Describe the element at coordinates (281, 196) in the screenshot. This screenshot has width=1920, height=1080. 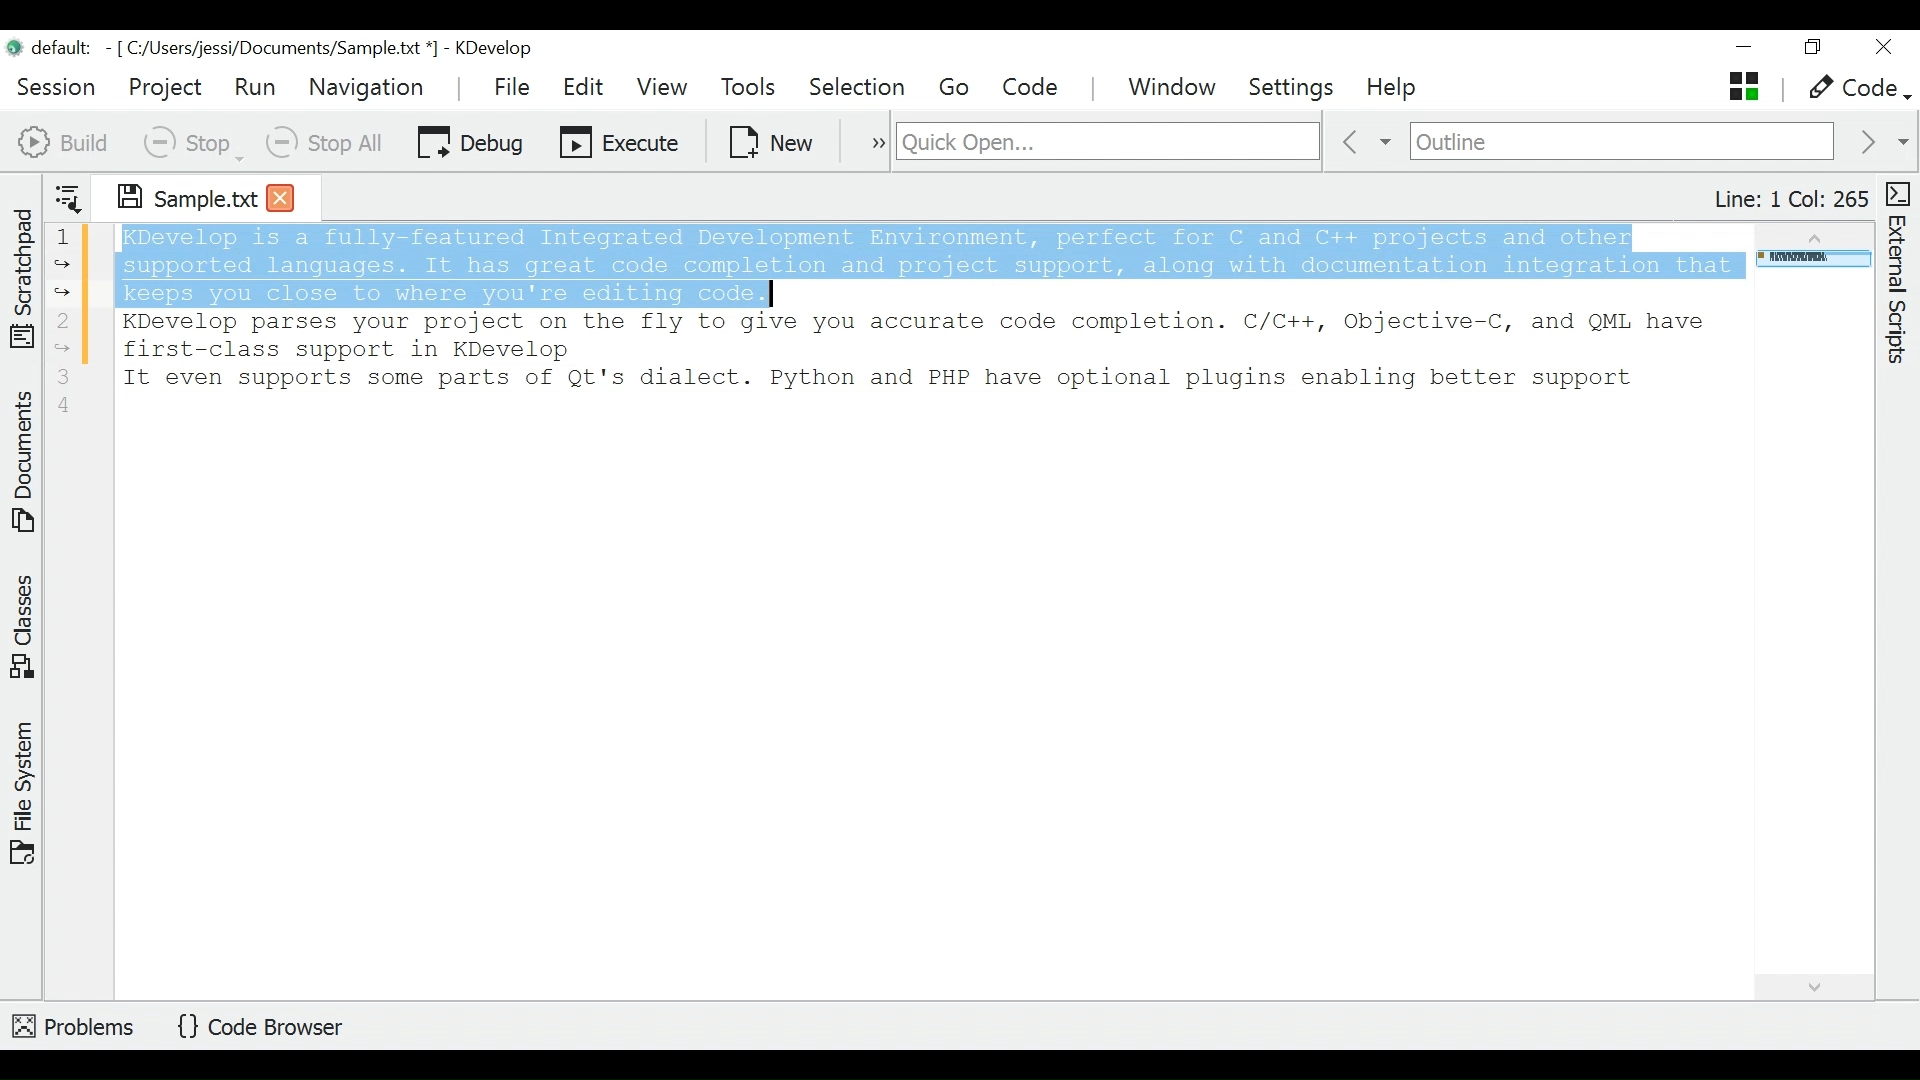
I see `Close tab` at that location.